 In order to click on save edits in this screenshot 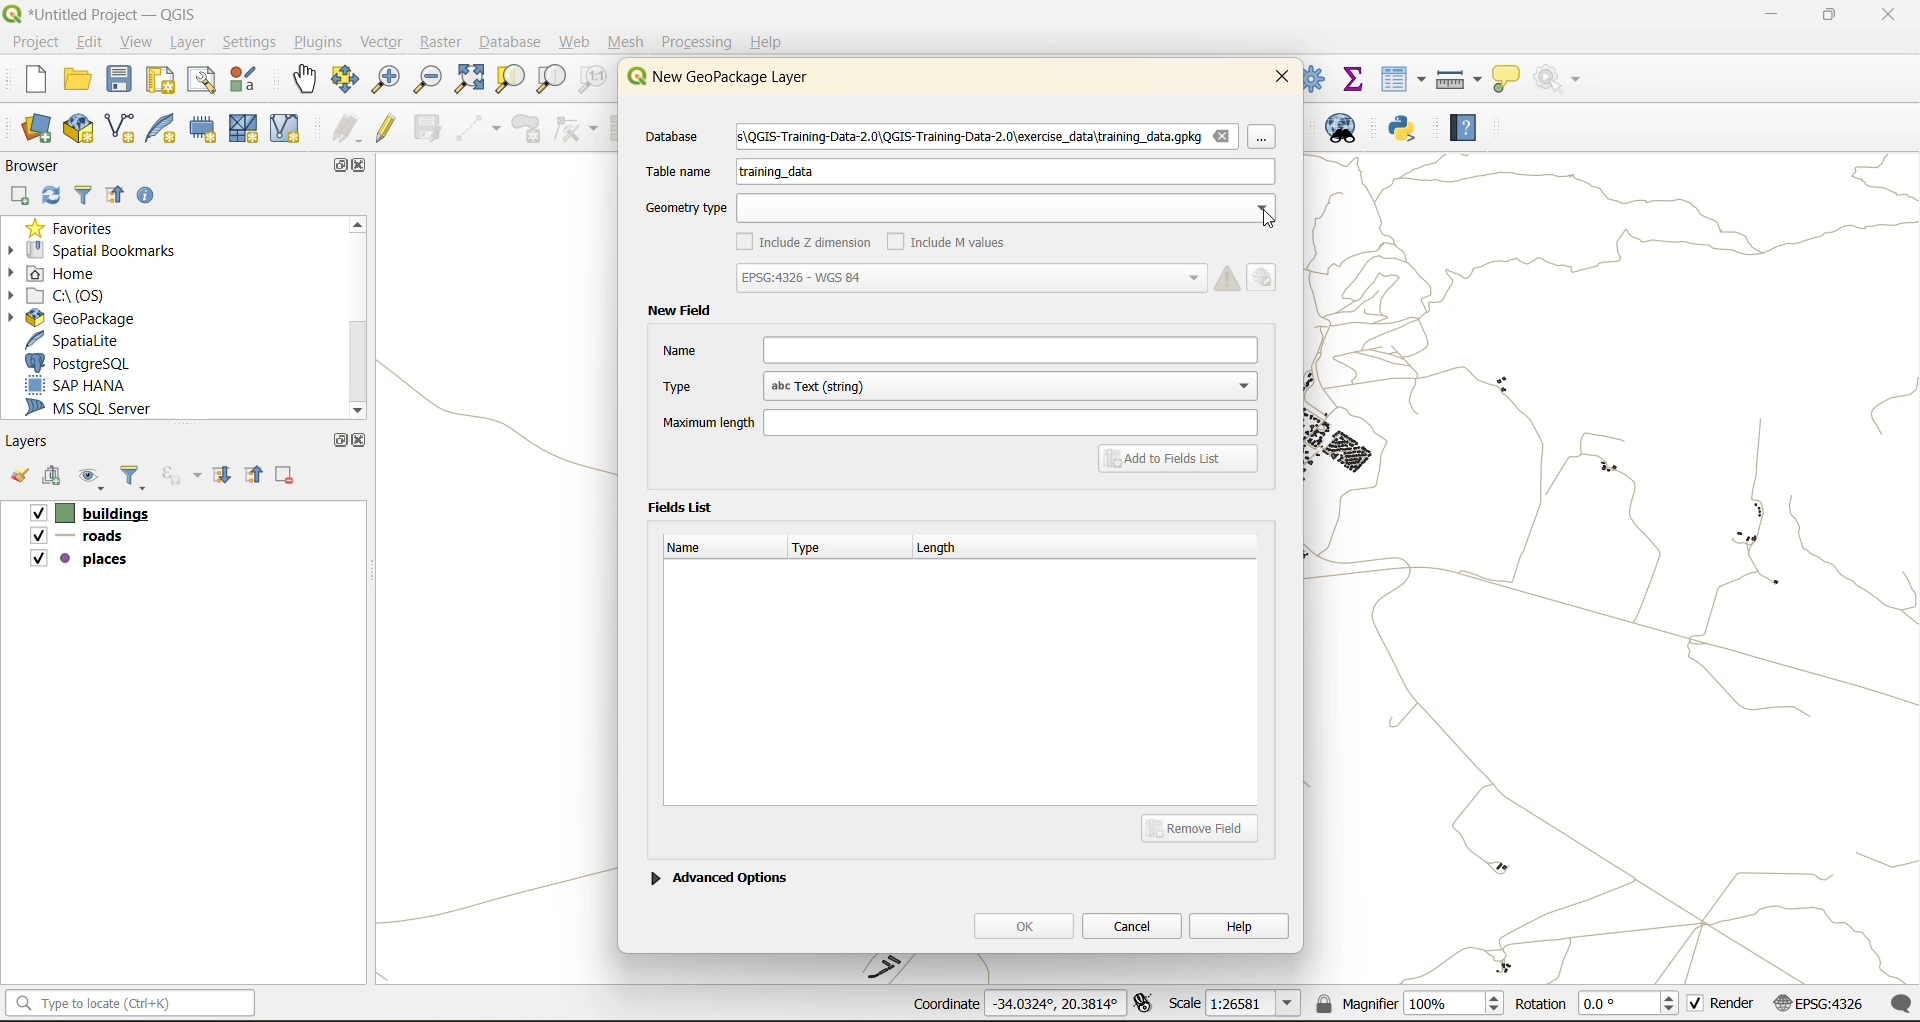, I will do `click(430, 128)`.